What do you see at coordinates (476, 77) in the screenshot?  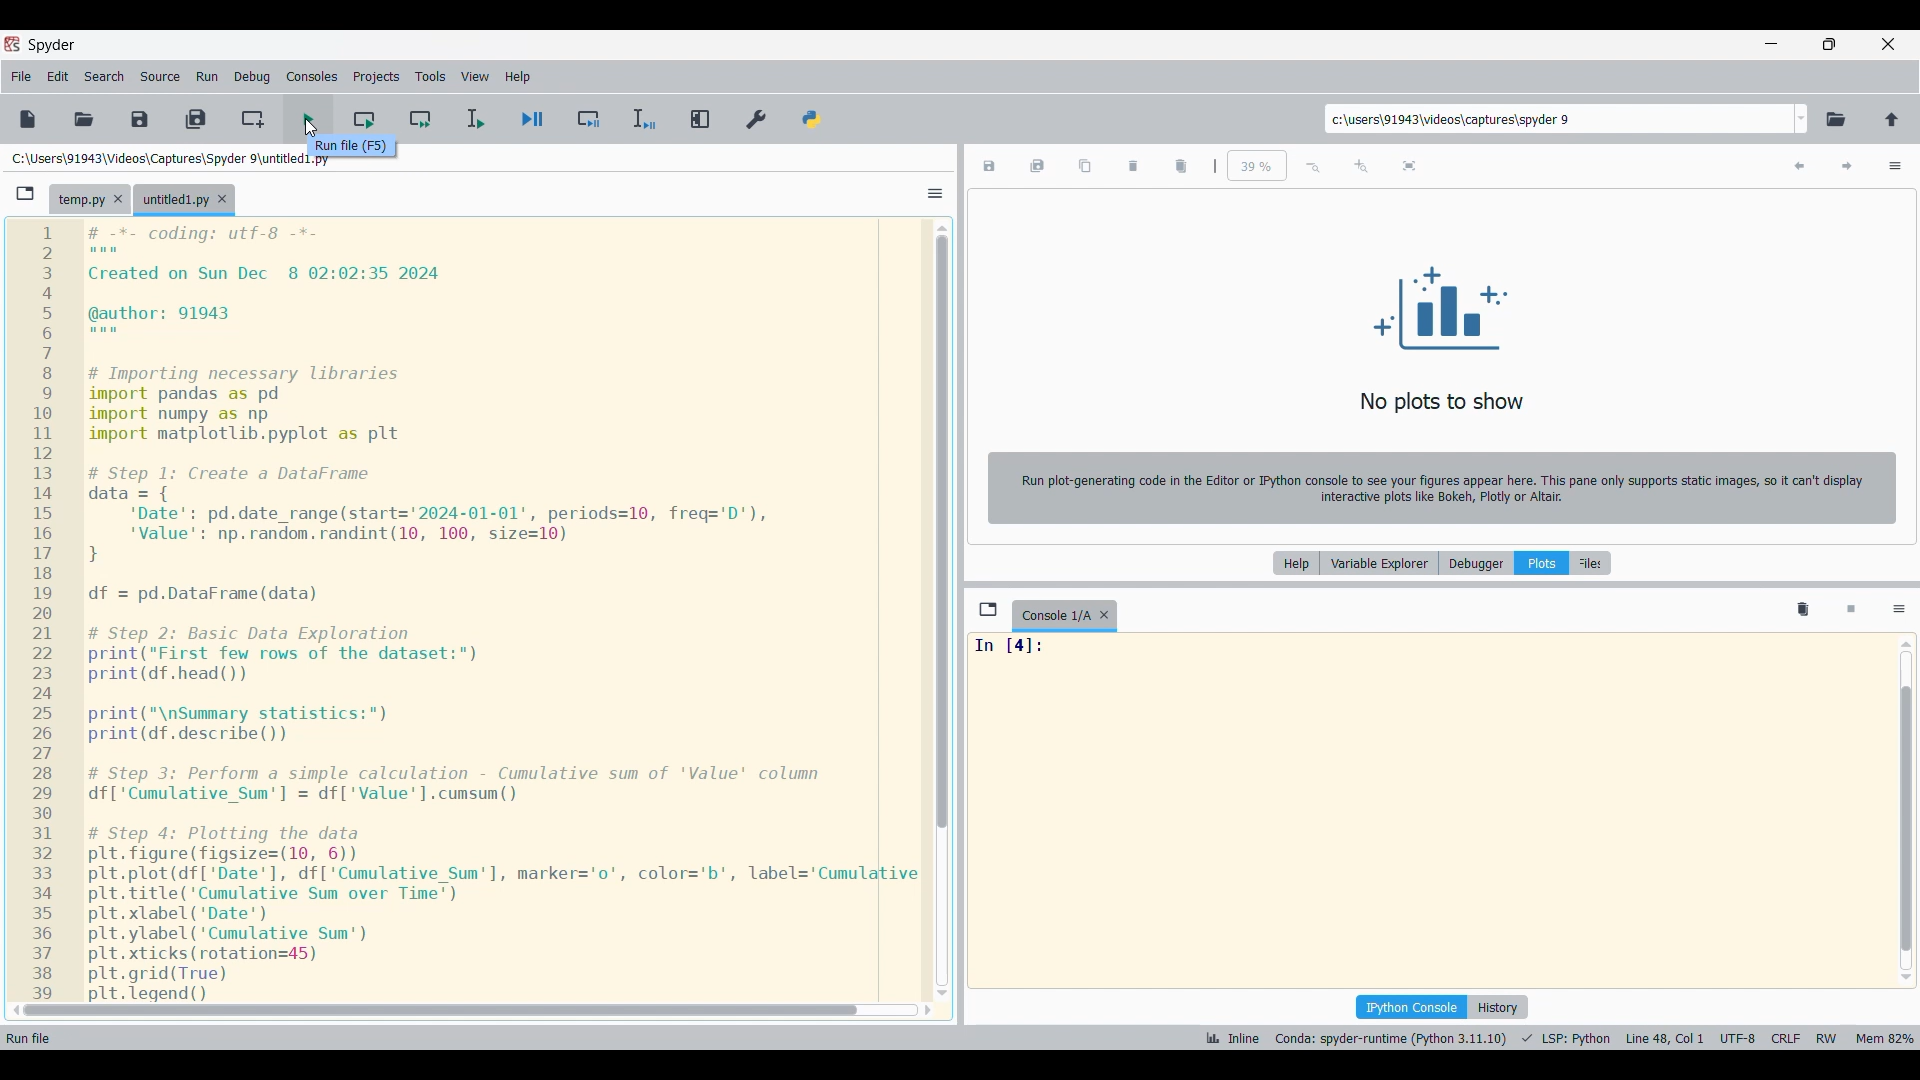 I see `View menu ` at bounding box center [476, 77].